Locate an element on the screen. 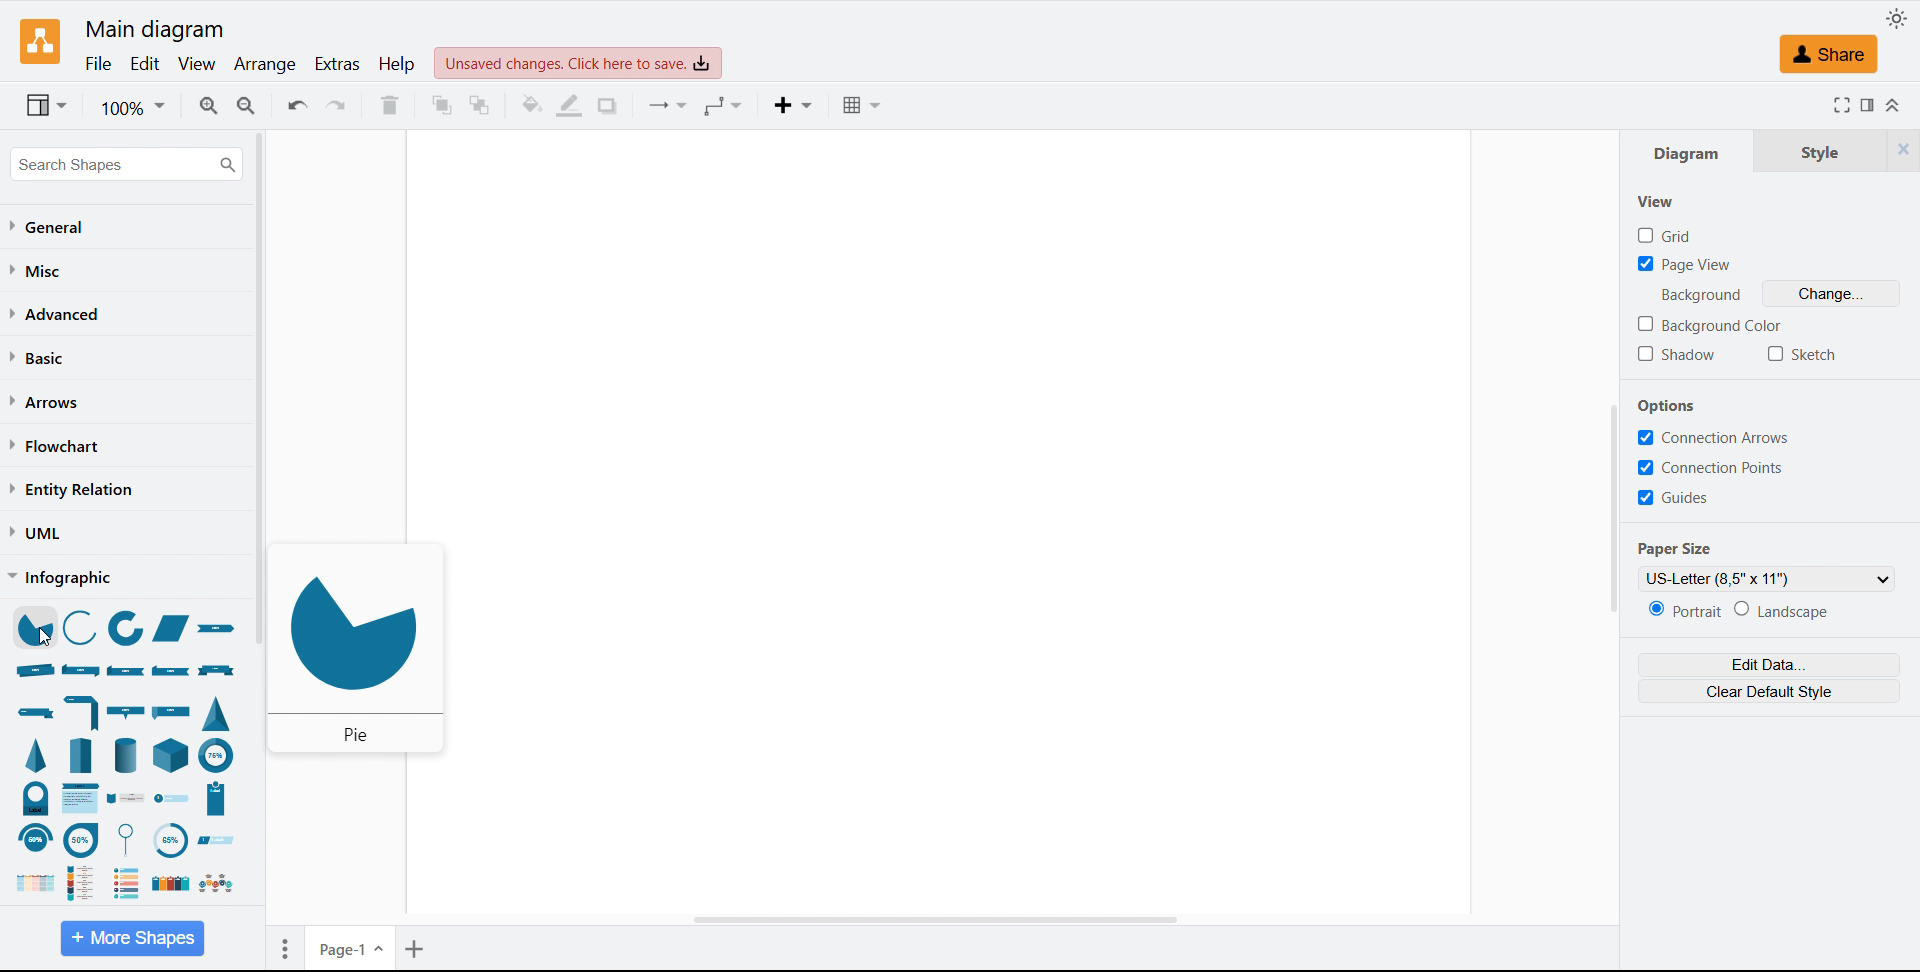  Page 1  is located at coordinates (350, 948).